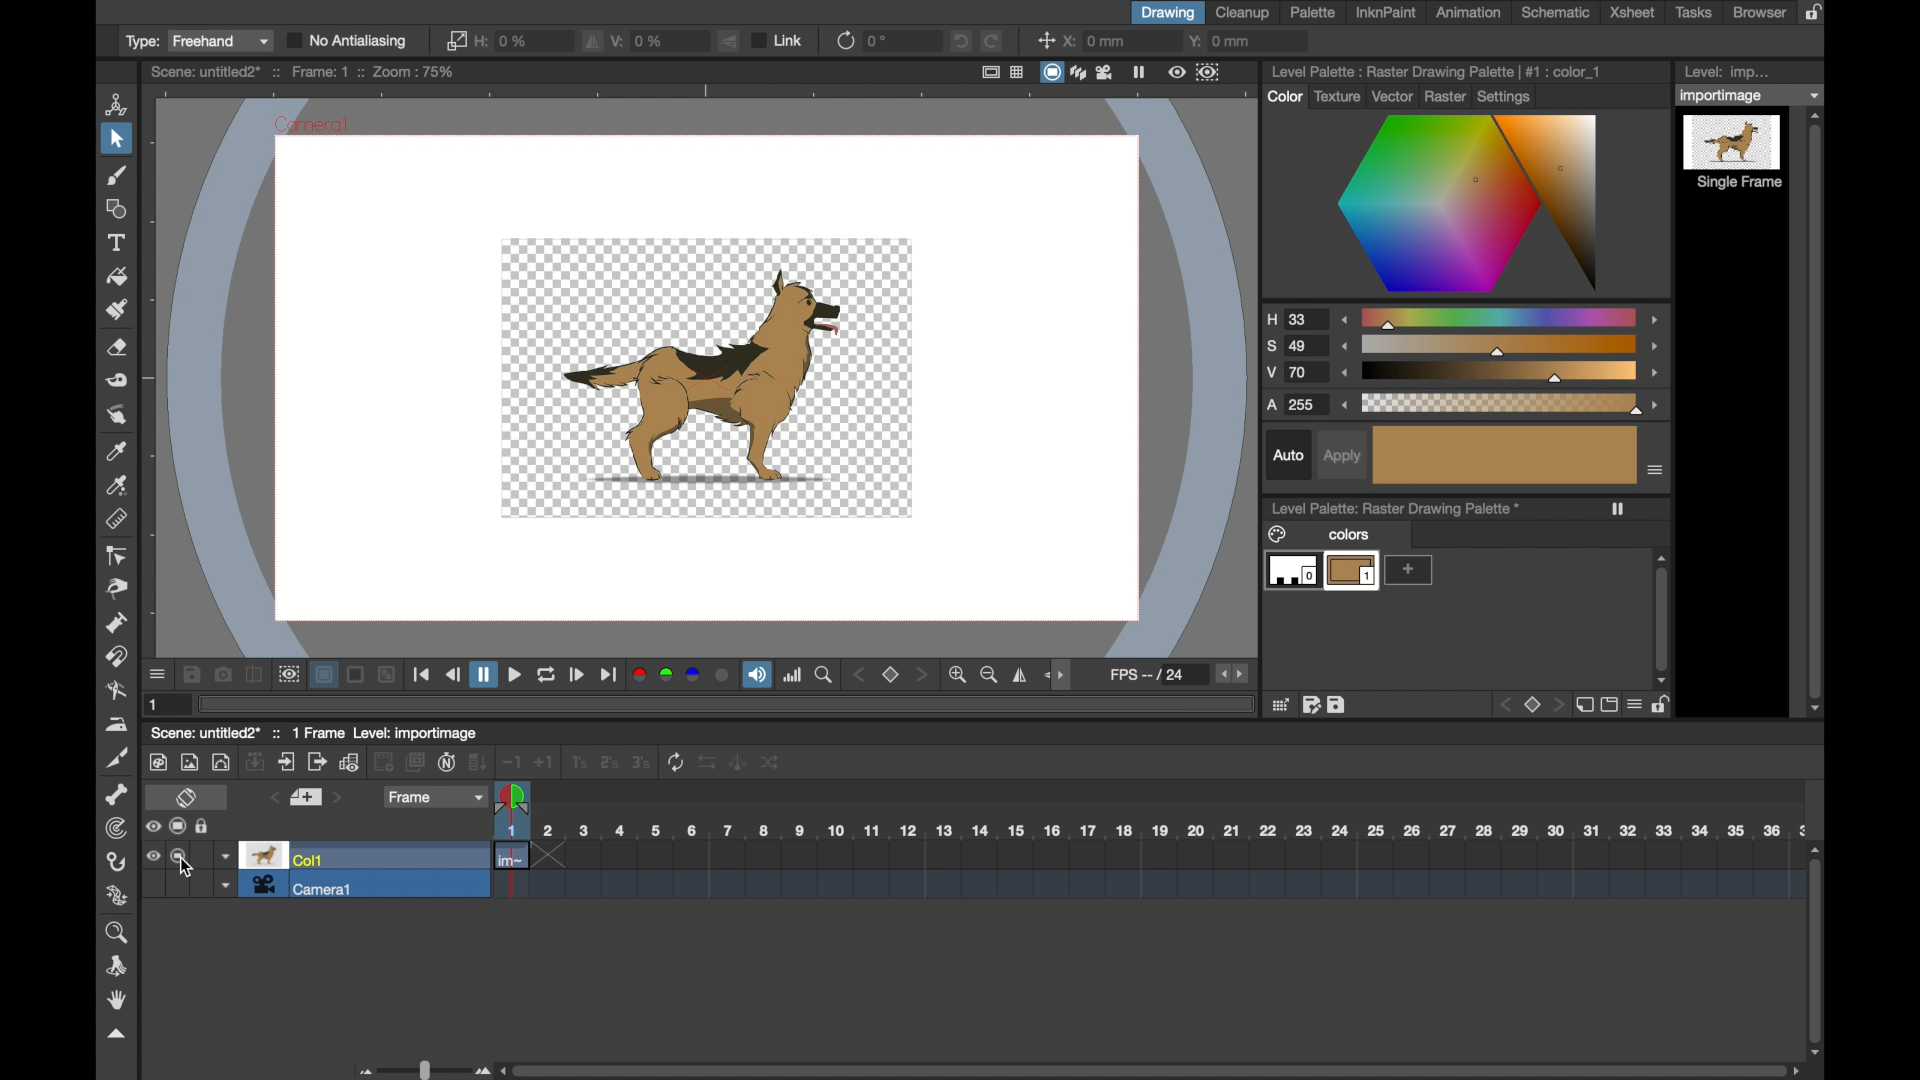  Describe the element at coordinates (1819, 12) in the screenshot. I see `lock` at that location.